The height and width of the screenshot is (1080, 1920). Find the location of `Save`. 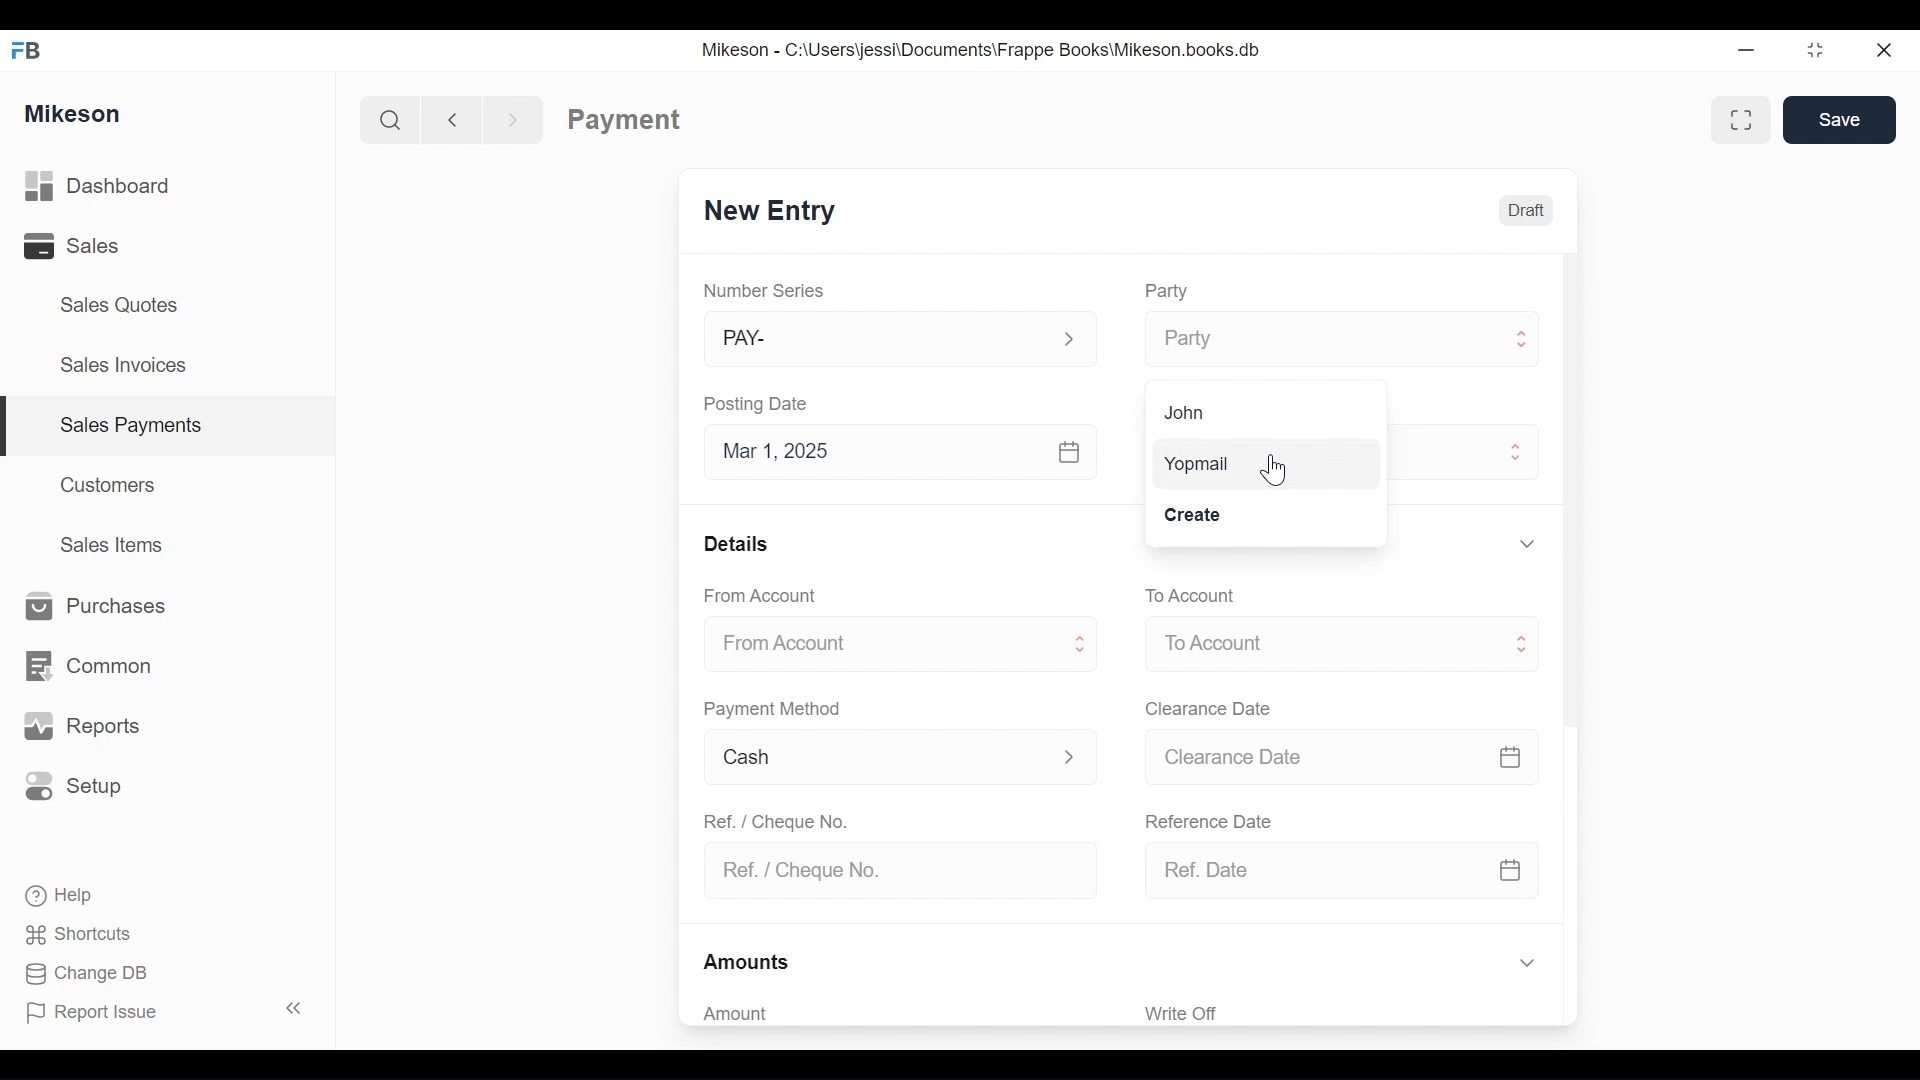

Save is located at coordinates (1843, 121).